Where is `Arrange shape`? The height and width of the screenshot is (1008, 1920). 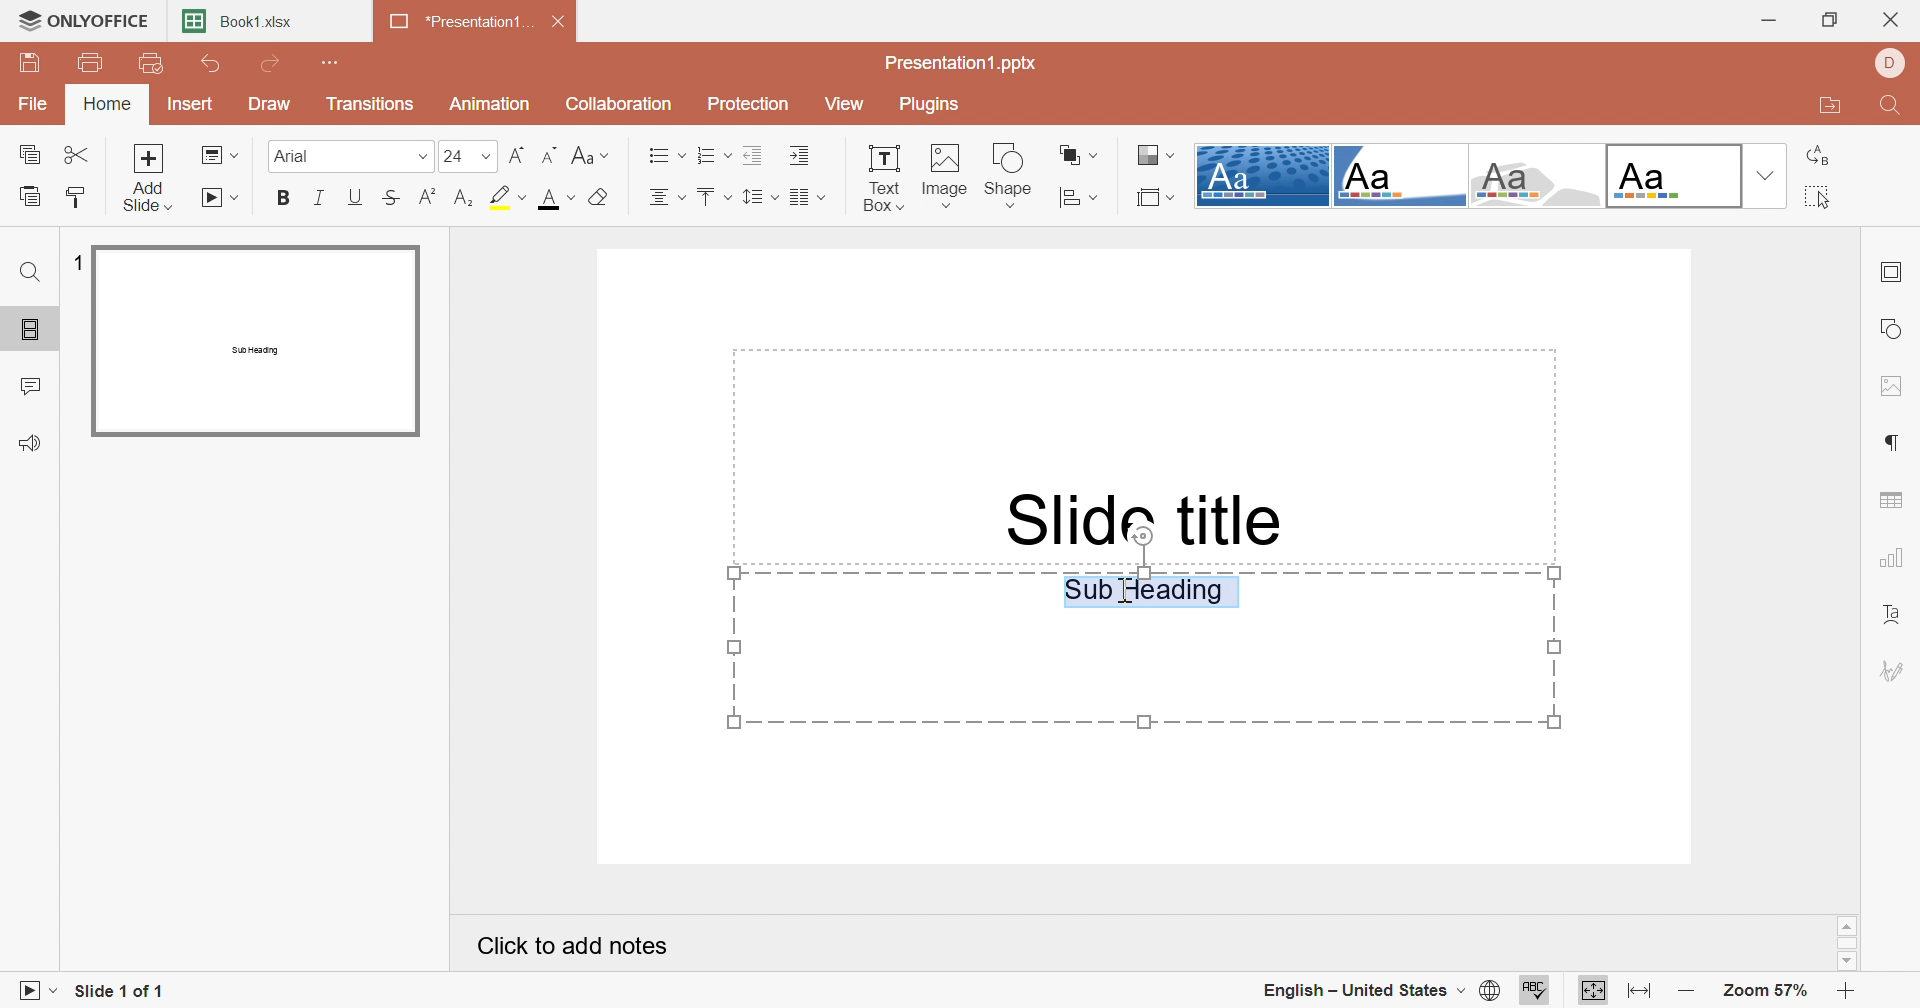 Arrange shape is located at coordinates (1074, 154).